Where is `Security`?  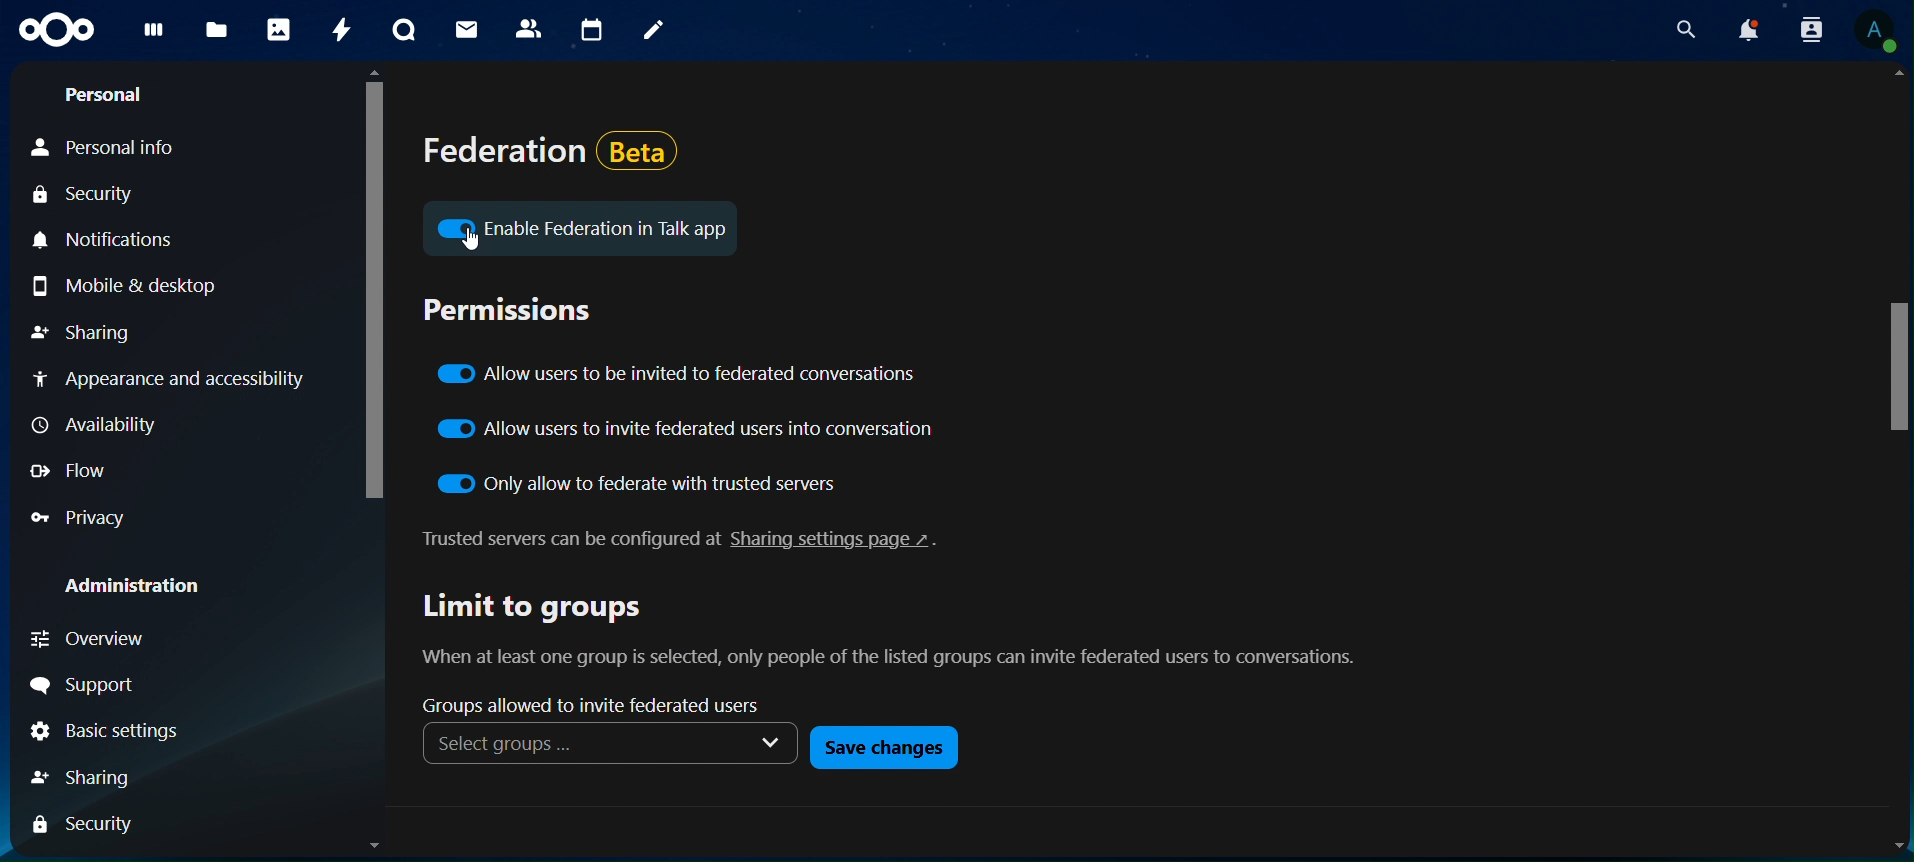
Security is located at coordinates (84, 194).